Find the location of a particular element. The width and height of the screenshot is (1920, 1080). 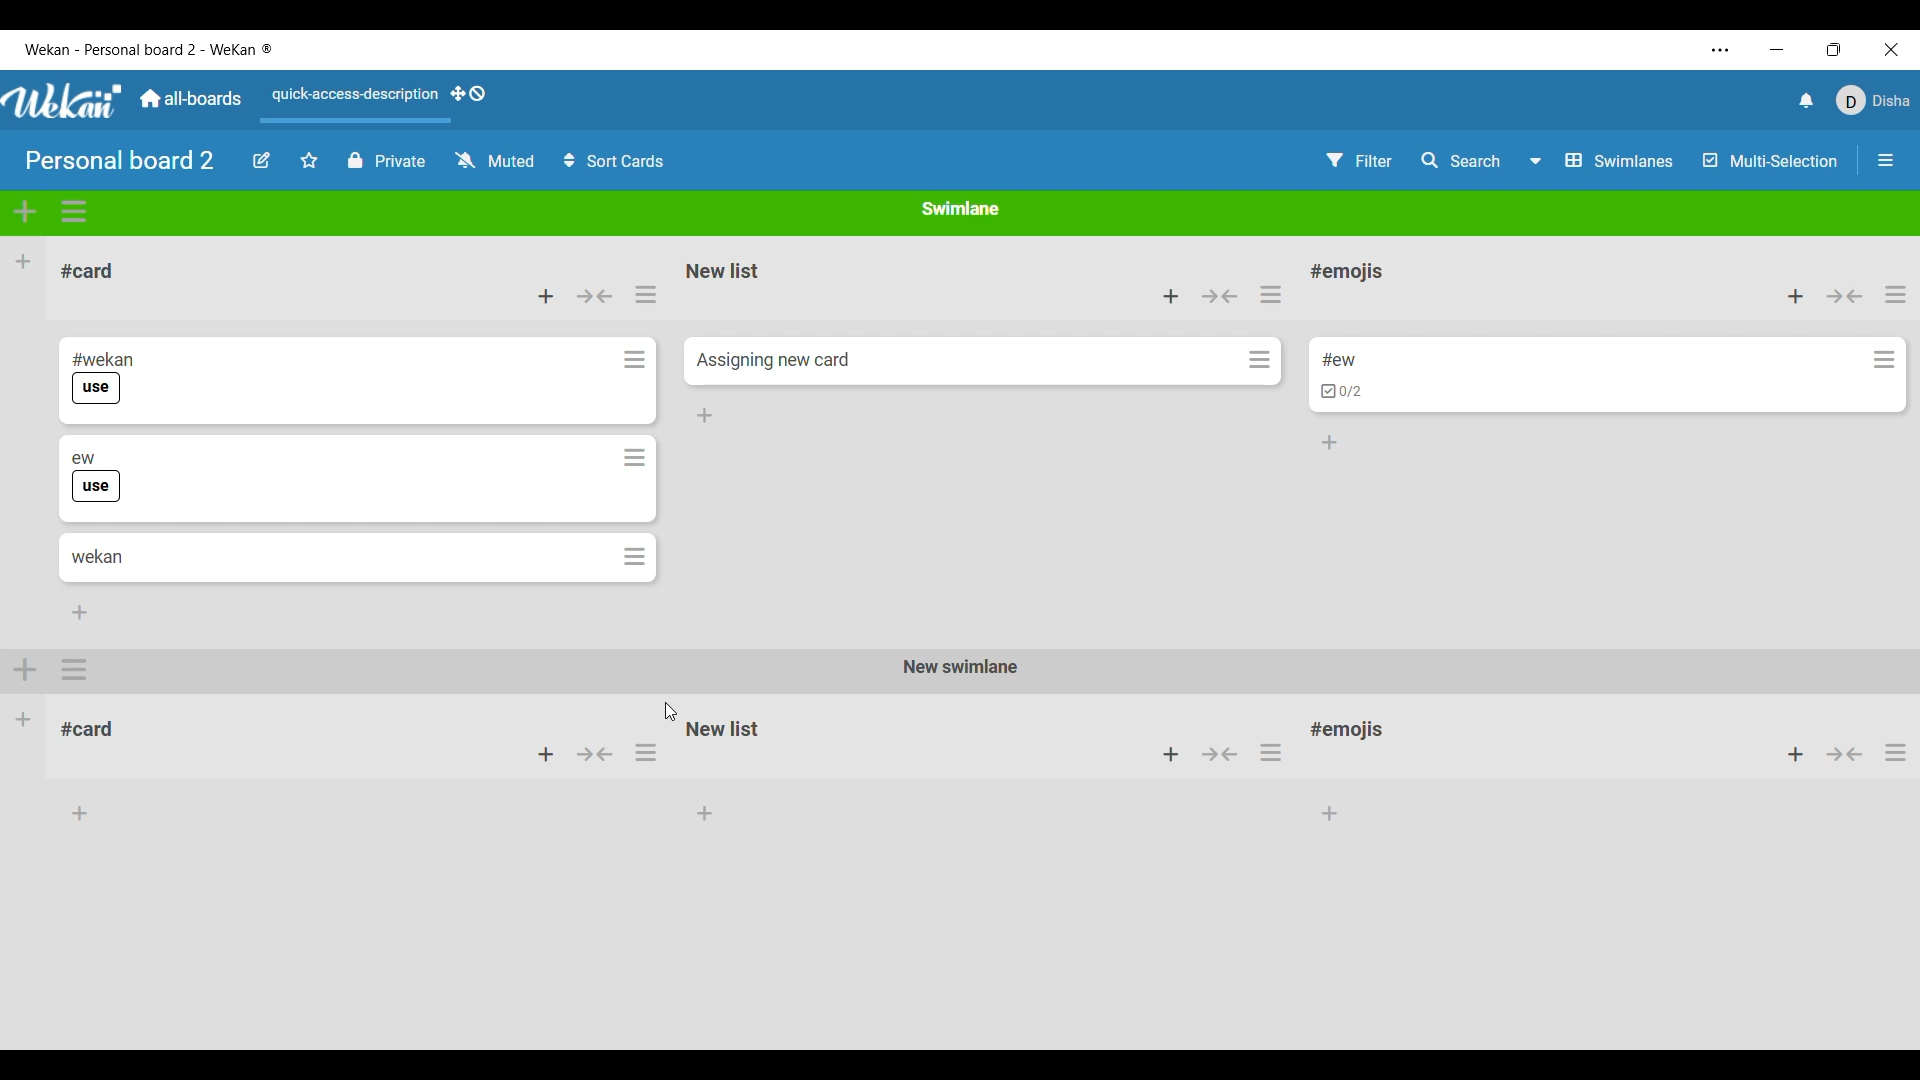

Card name is located at coordinates (1339, 360).